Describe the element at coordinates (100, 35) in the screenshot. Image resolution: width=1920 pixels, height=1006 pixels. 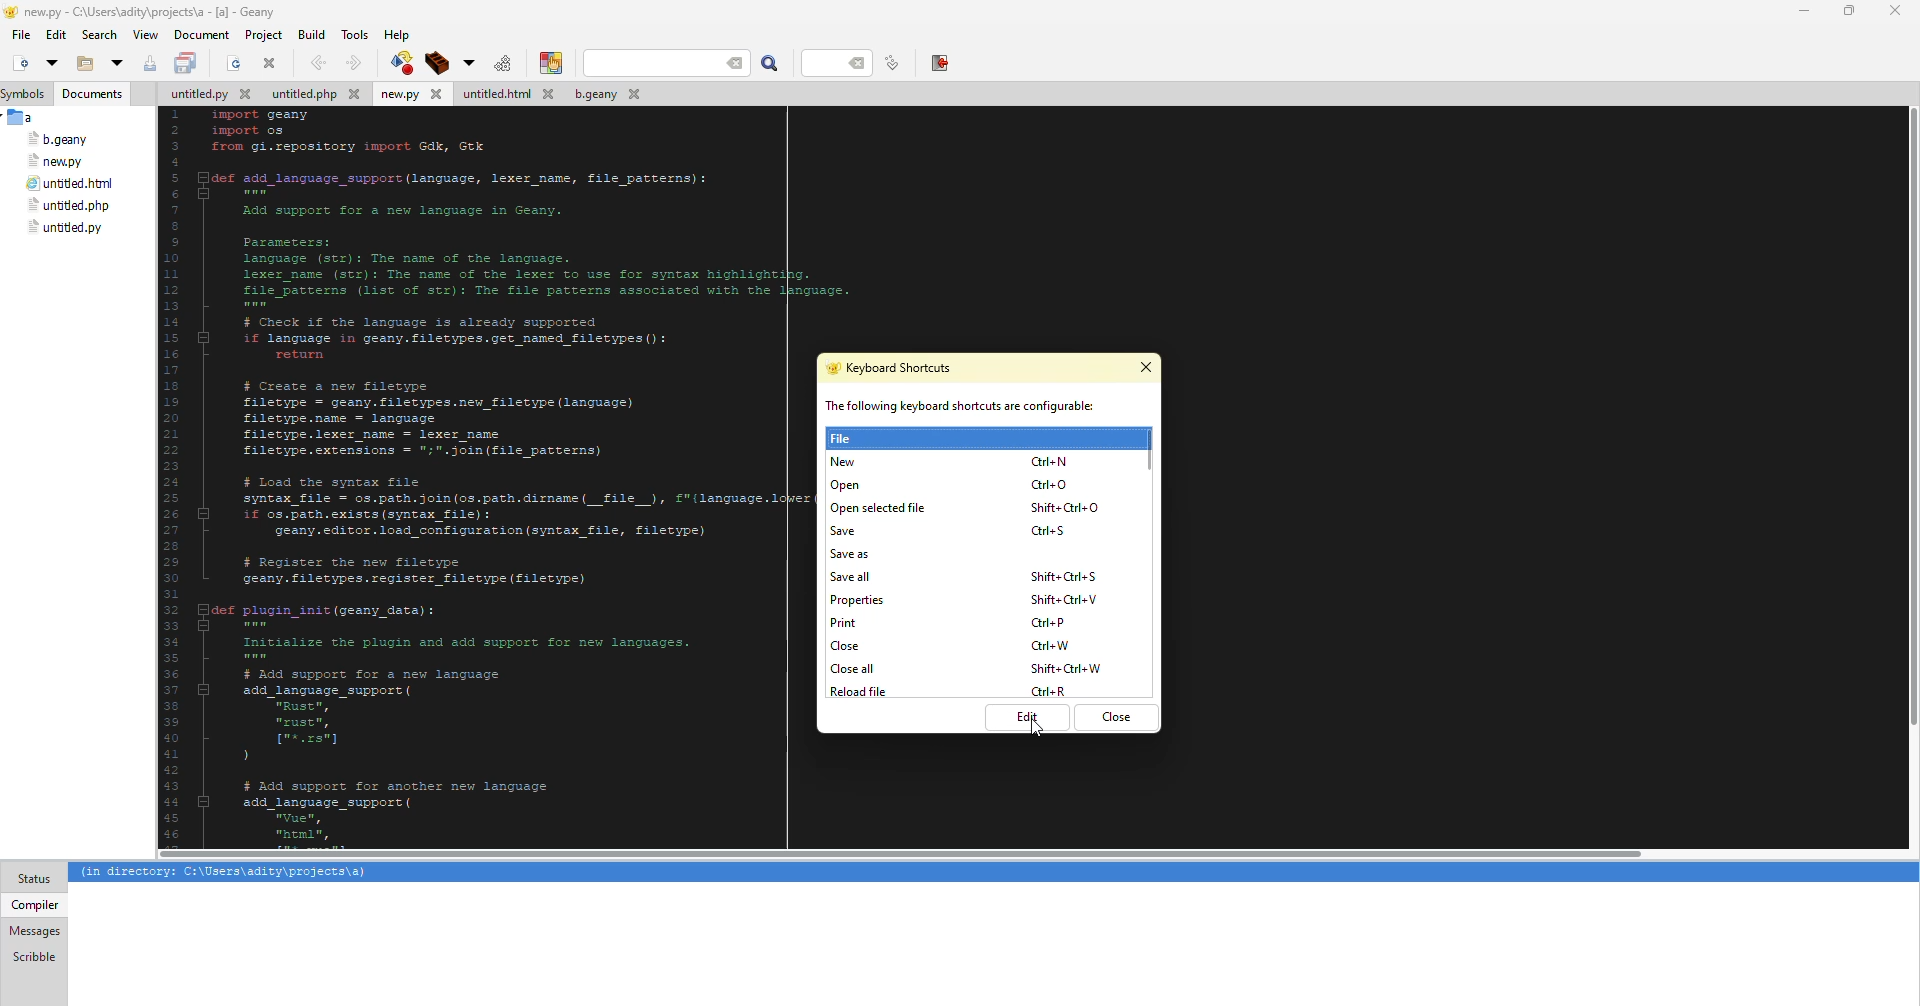
I see `search` at that location.